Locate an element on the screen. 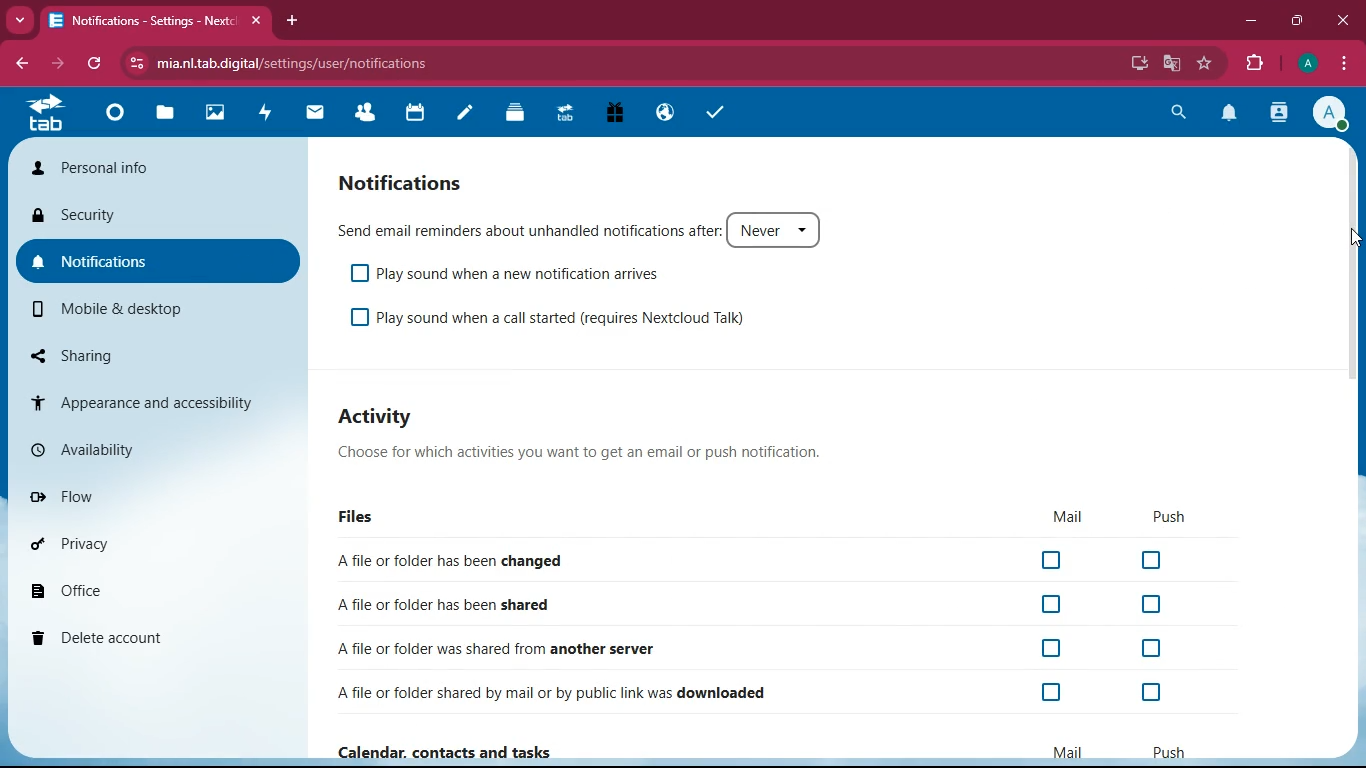  availability is located at coordinates (159, 451).